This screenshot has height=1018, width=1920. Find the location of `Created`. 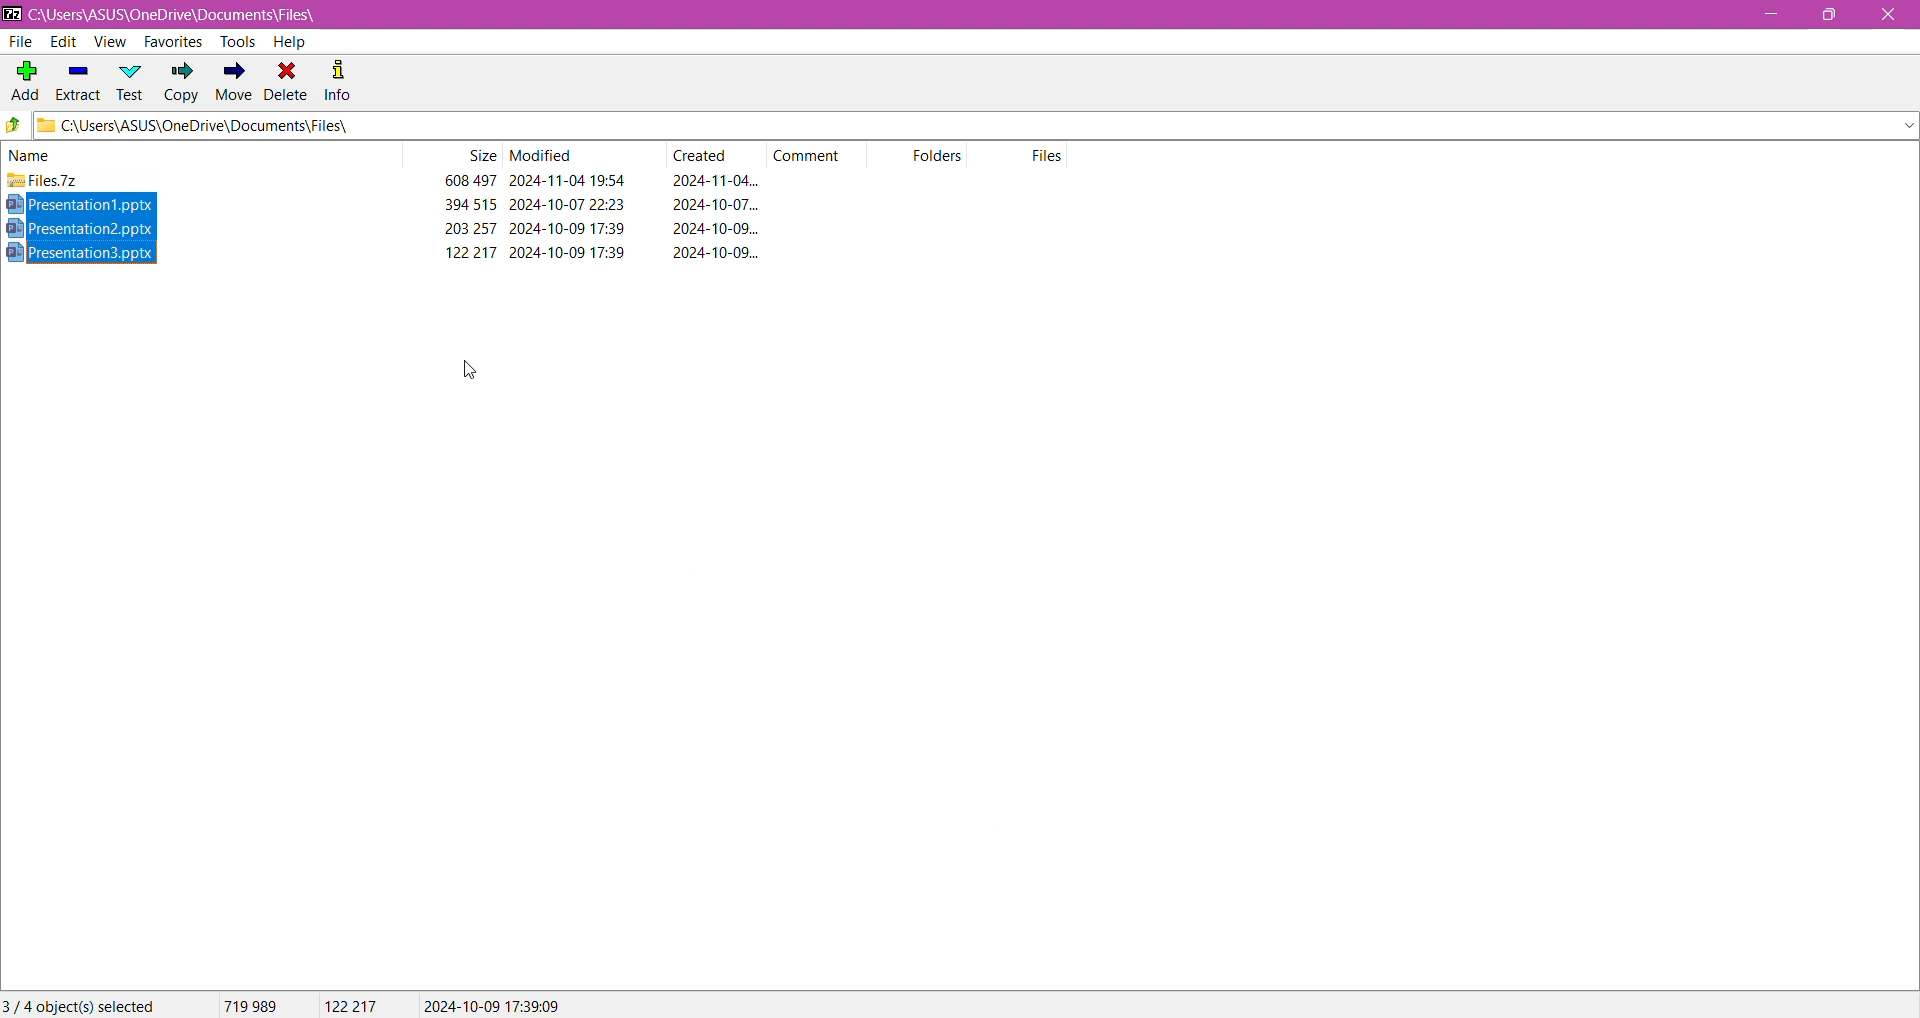

Created is located at coordinates (707, 156).